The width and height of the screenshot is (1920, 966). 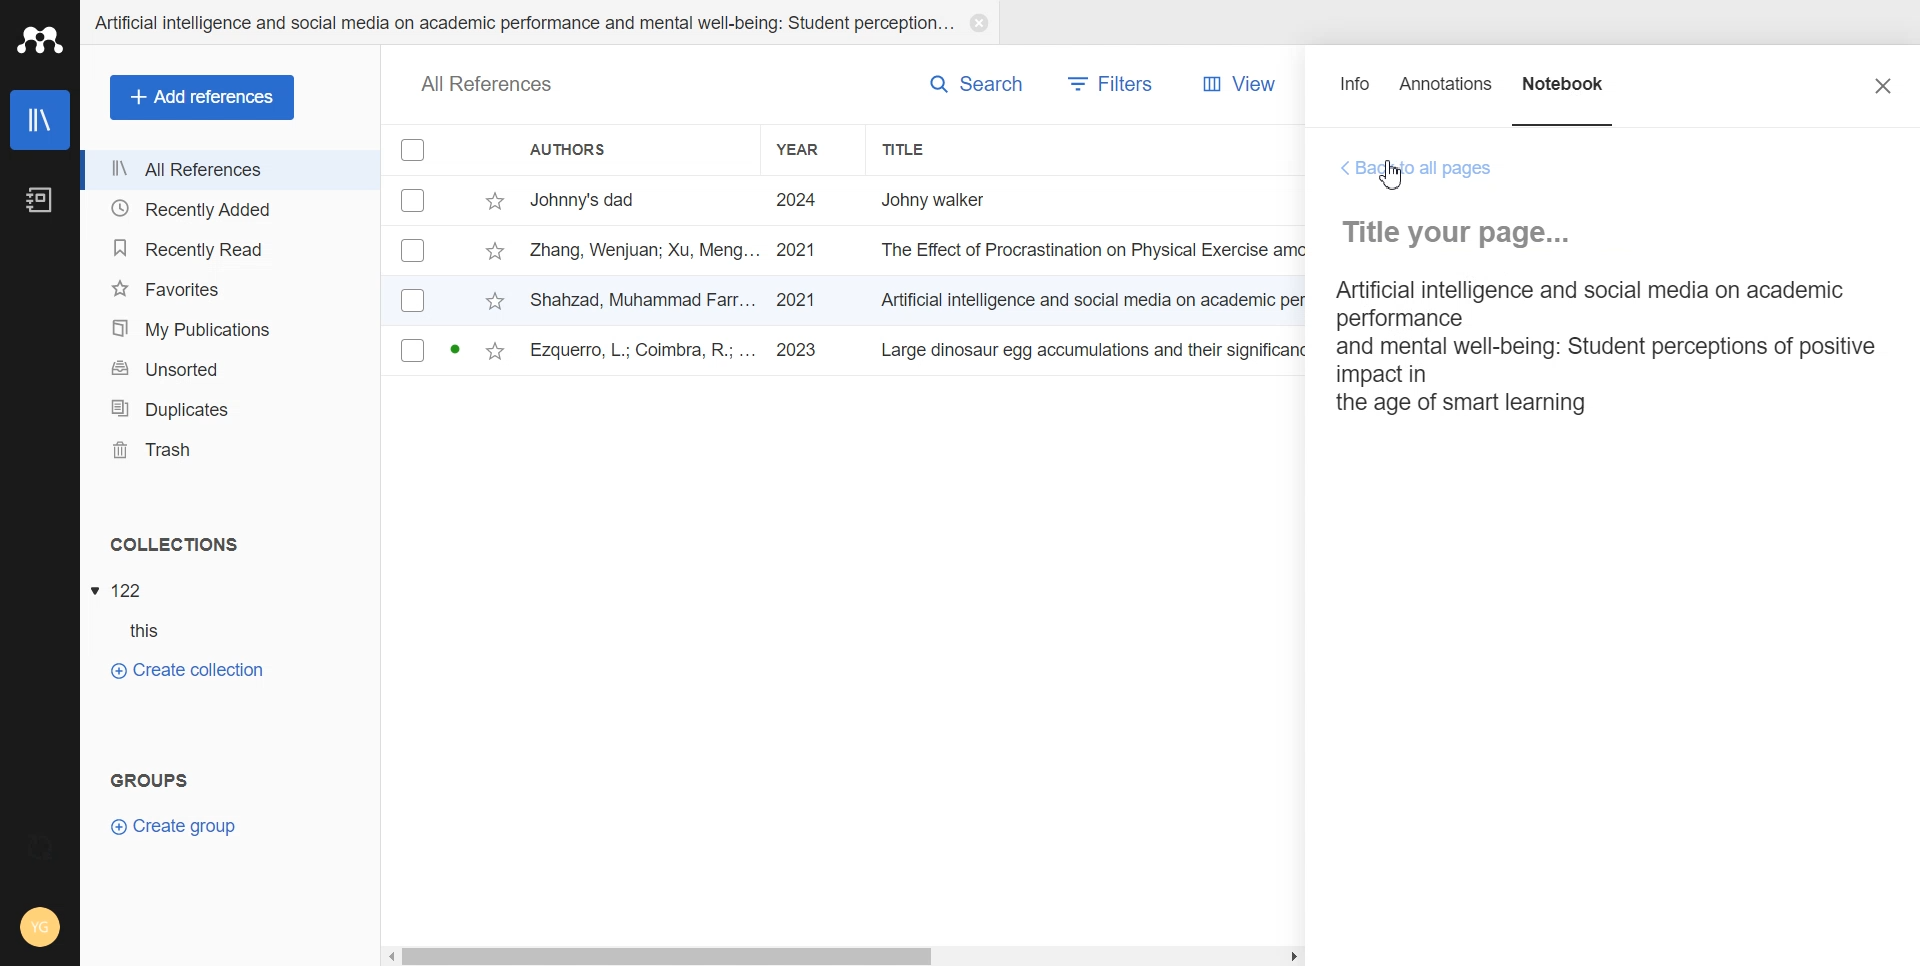 I want to click on Info, so click(x=1356, y=93).